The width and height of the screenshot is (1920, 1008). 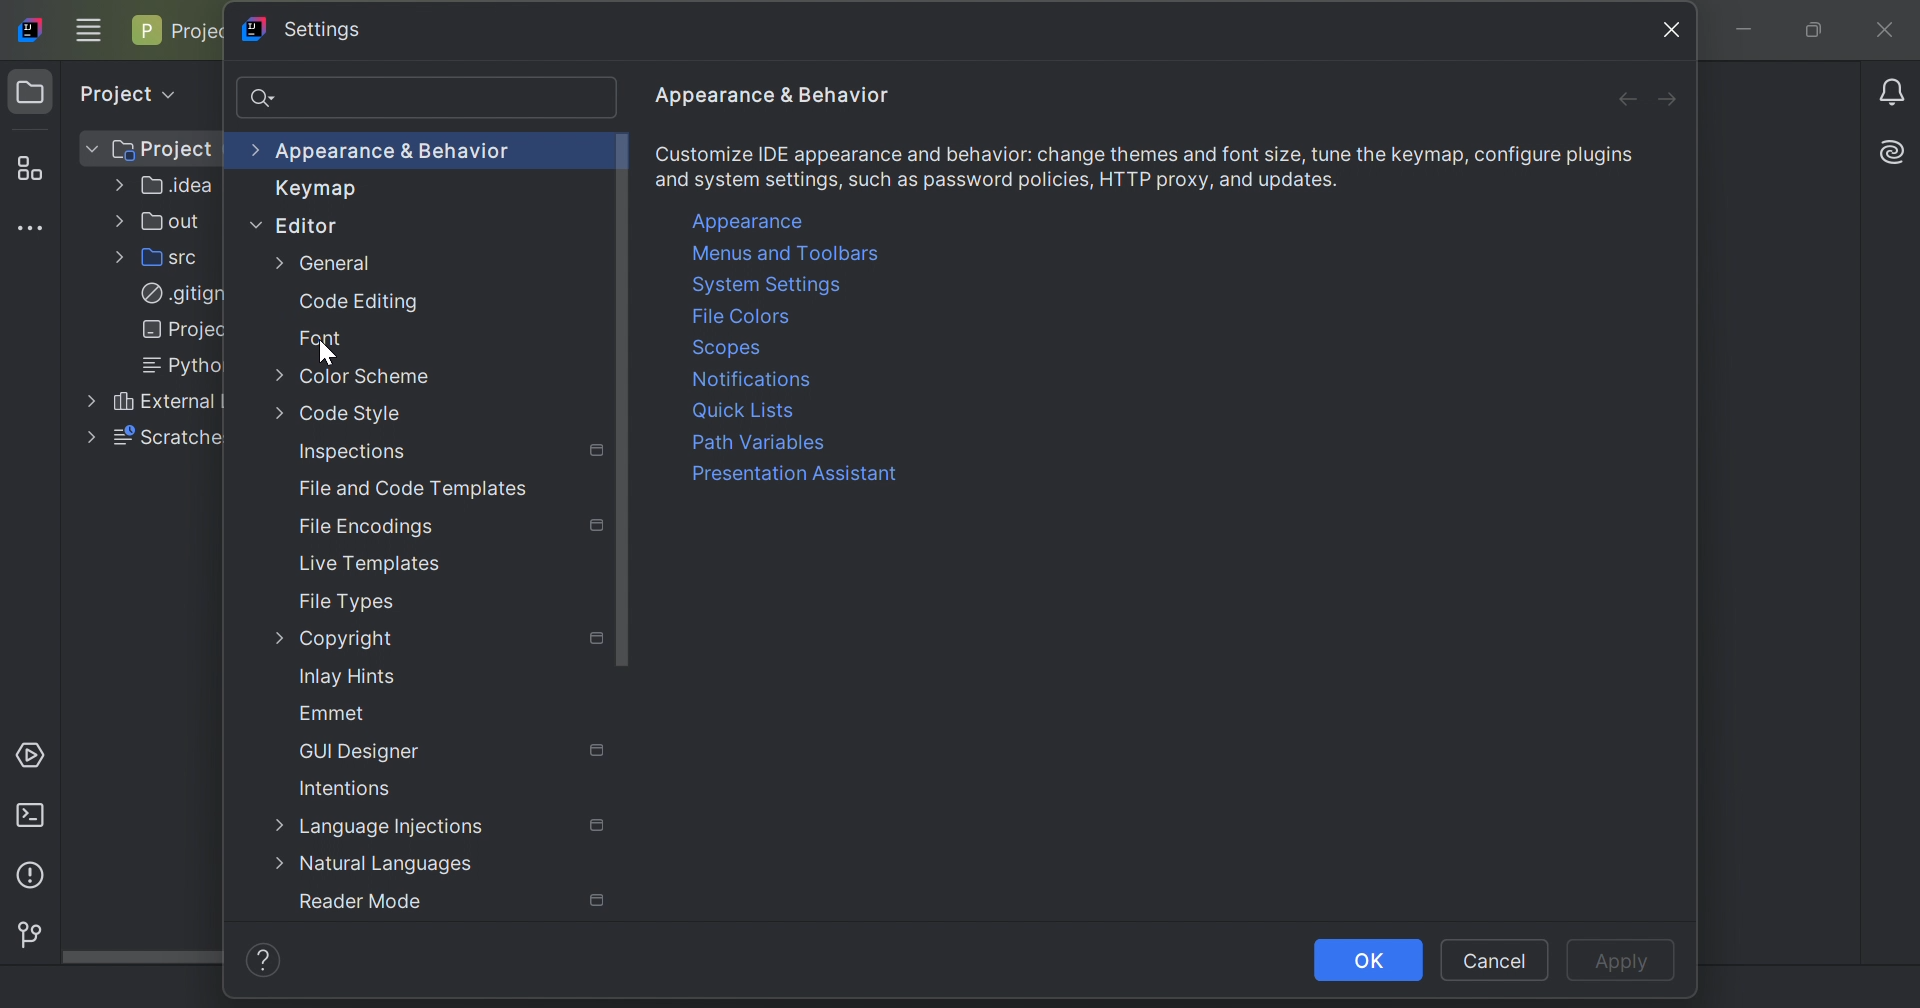 What do you see at coordinates (307, 191) in the screenshot?
I see `Keymap` at bounding box center [307, 191].